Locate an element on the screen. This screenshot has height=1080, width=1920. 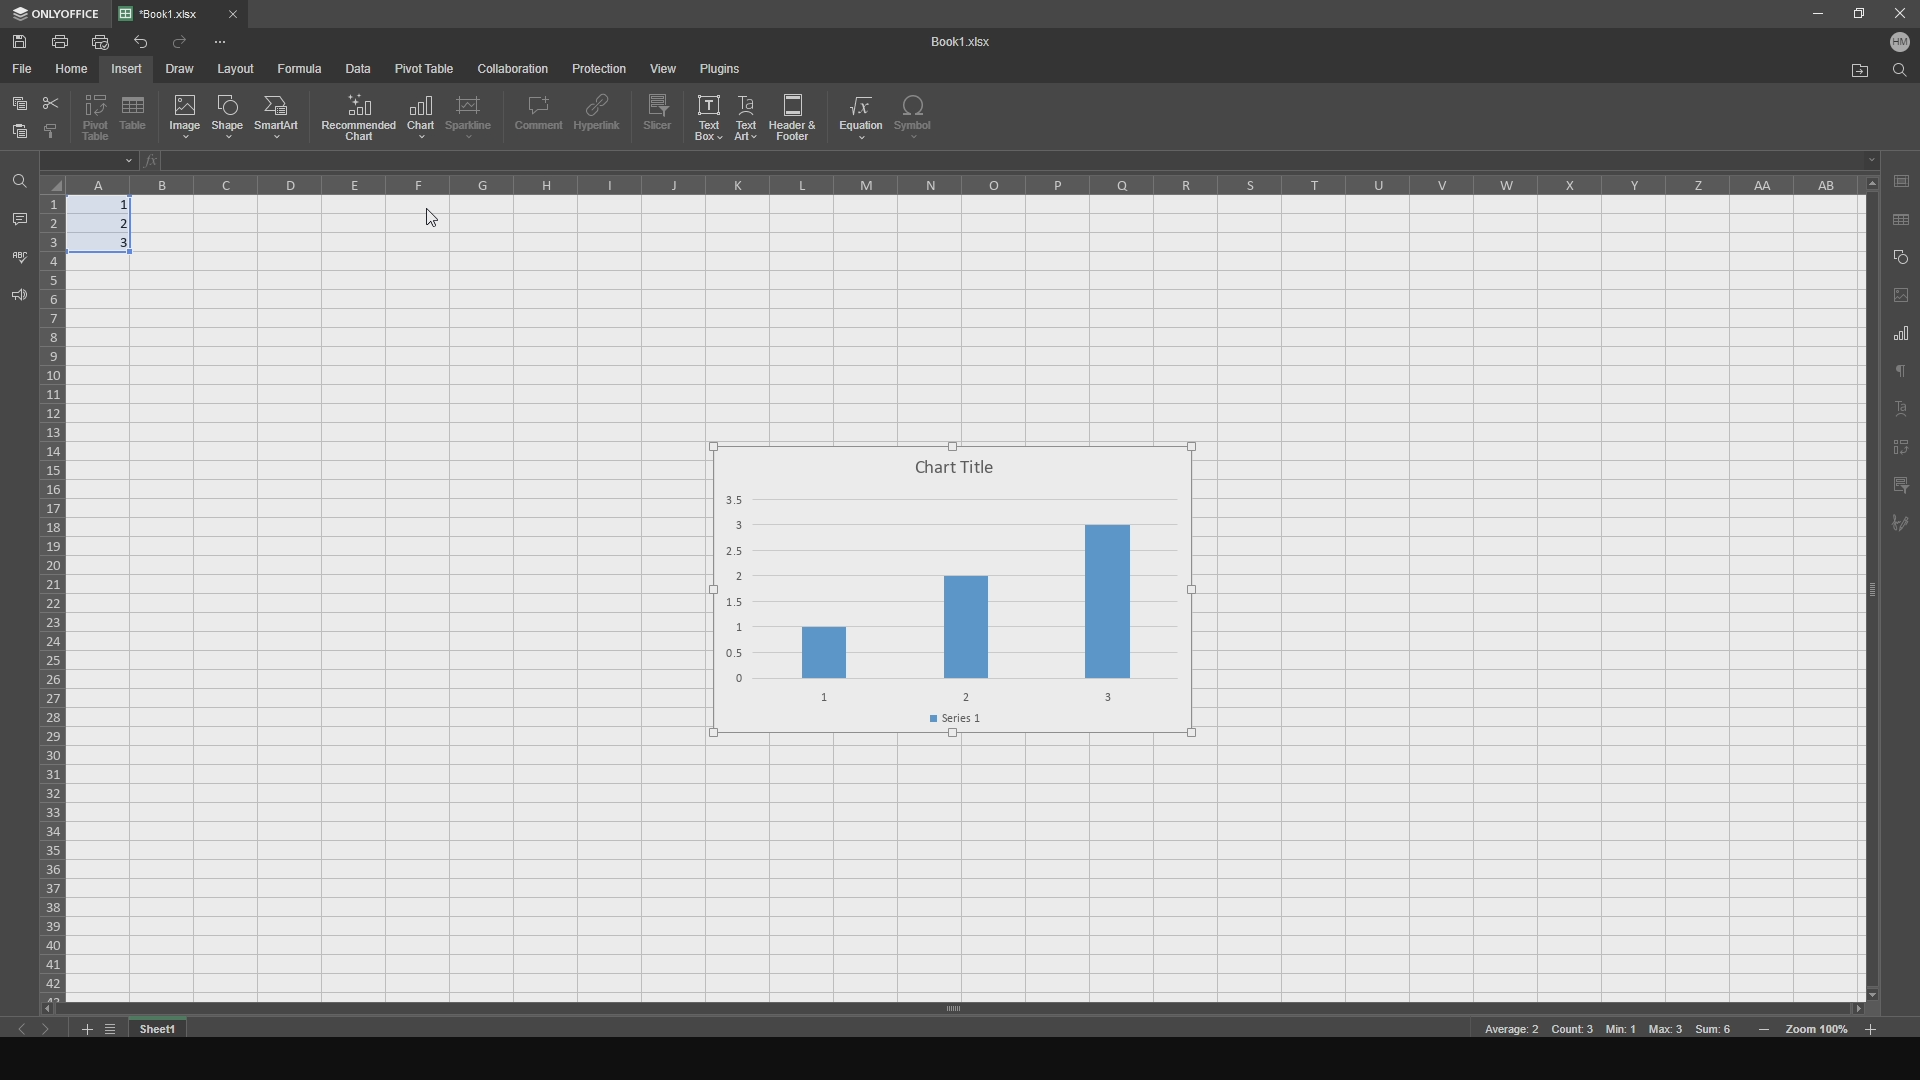
find is located at coordinates (18, 182).